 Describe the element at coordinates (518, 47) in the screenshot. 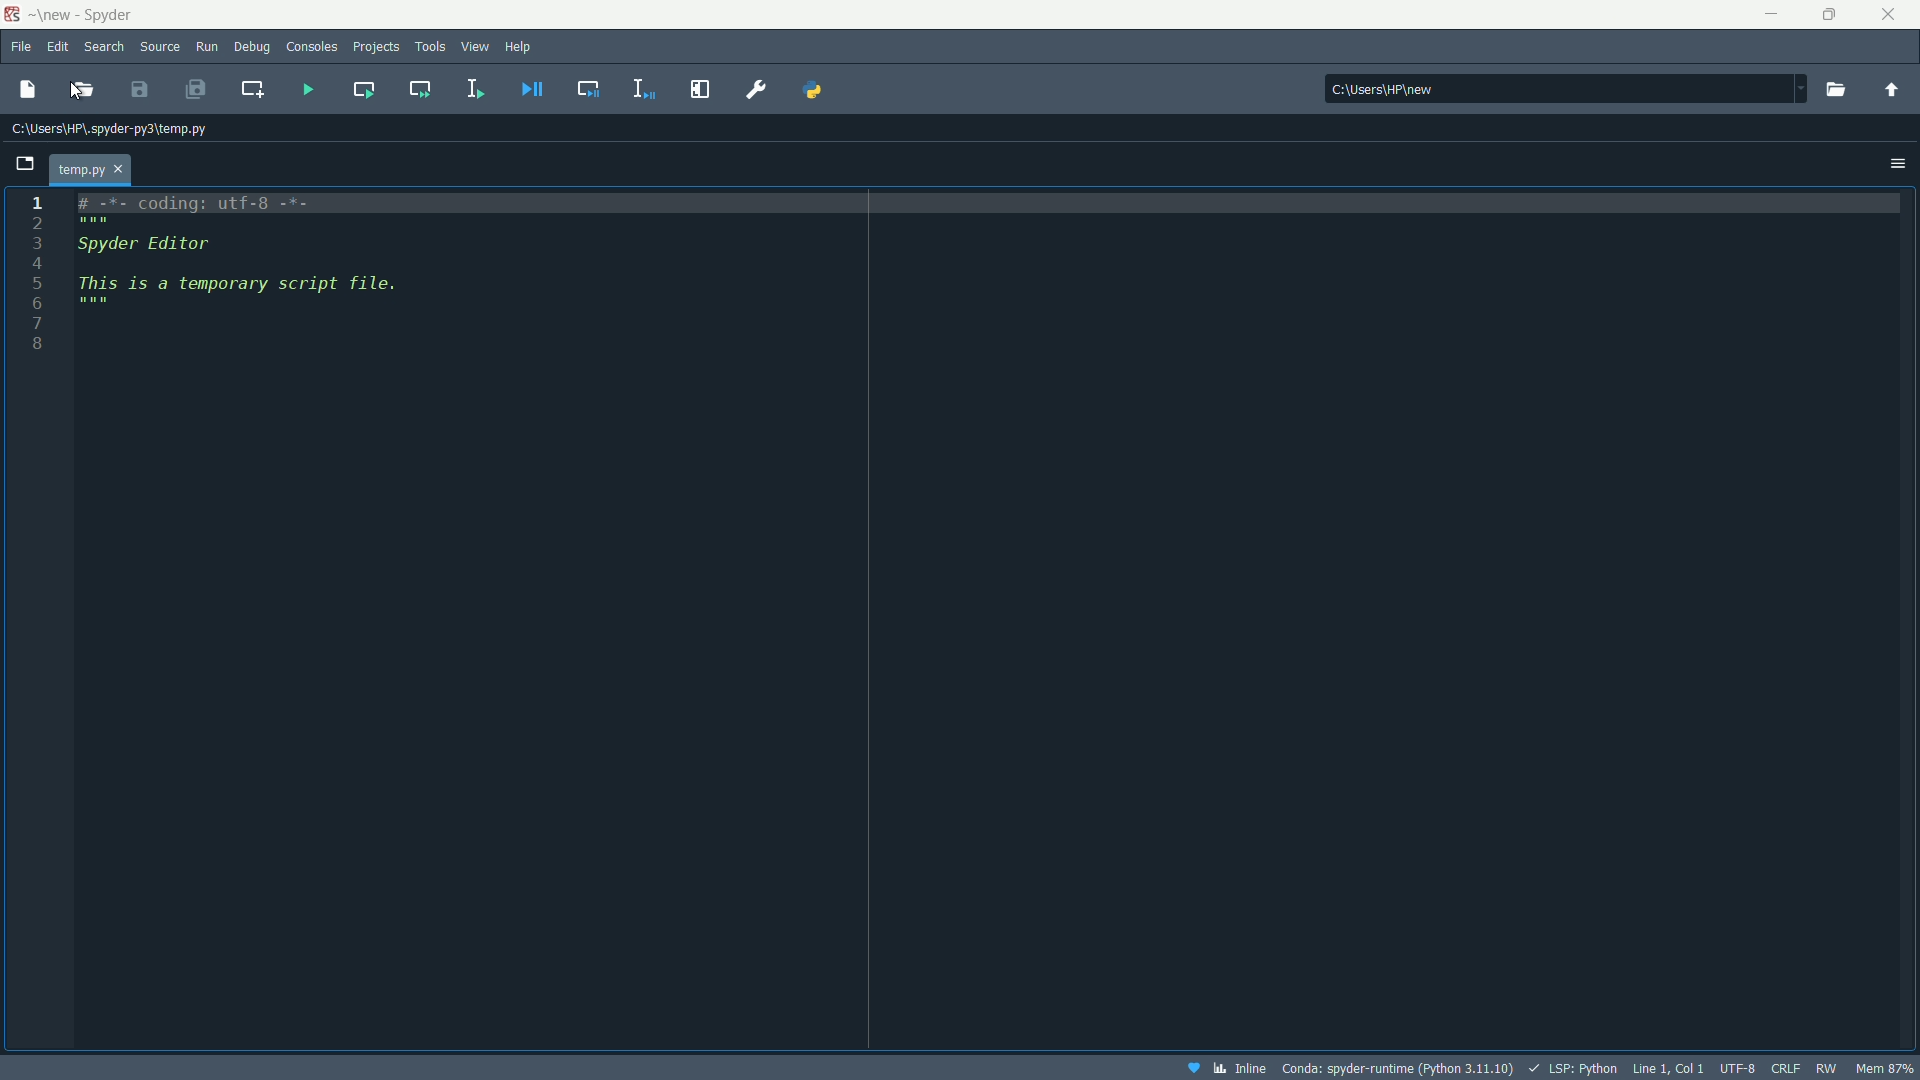

I see `help menu` at that location.